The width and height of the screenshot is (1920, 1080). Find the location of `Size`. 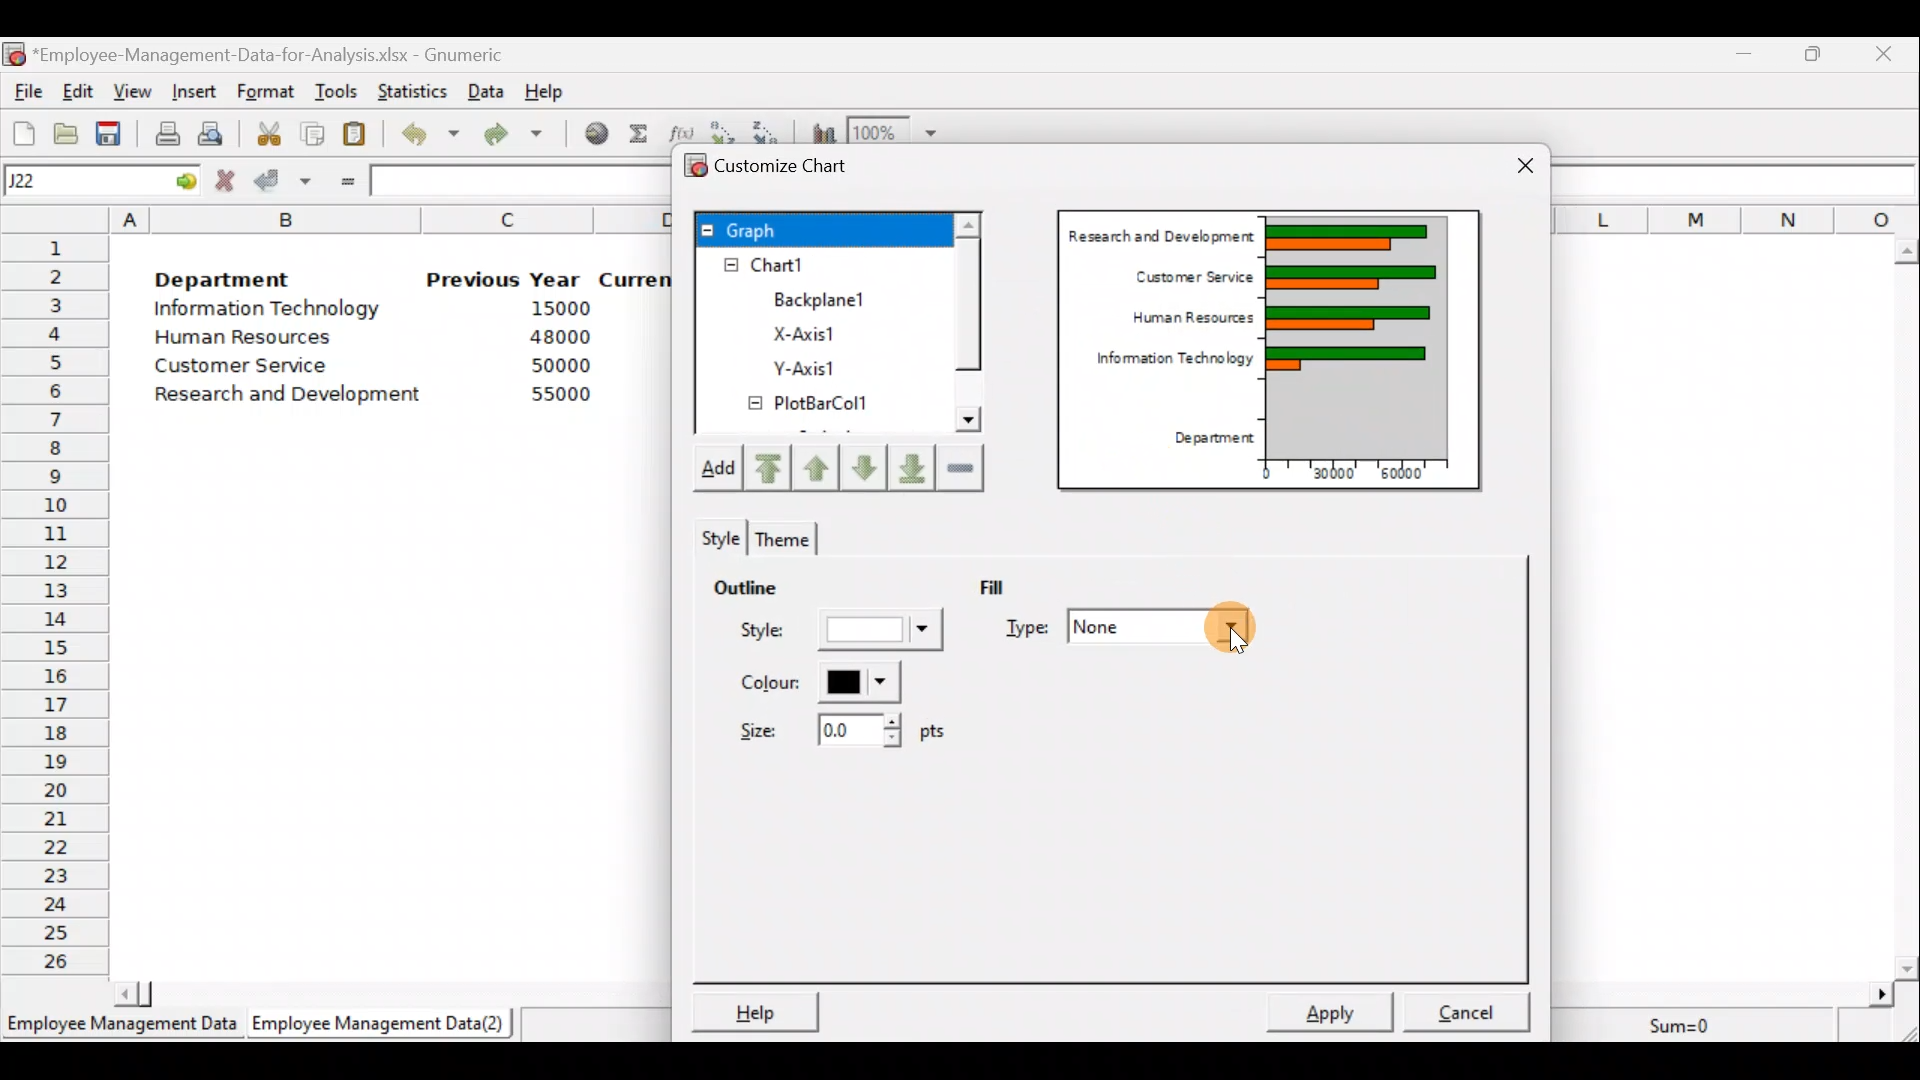

Size is located at coordinates (834, 736).